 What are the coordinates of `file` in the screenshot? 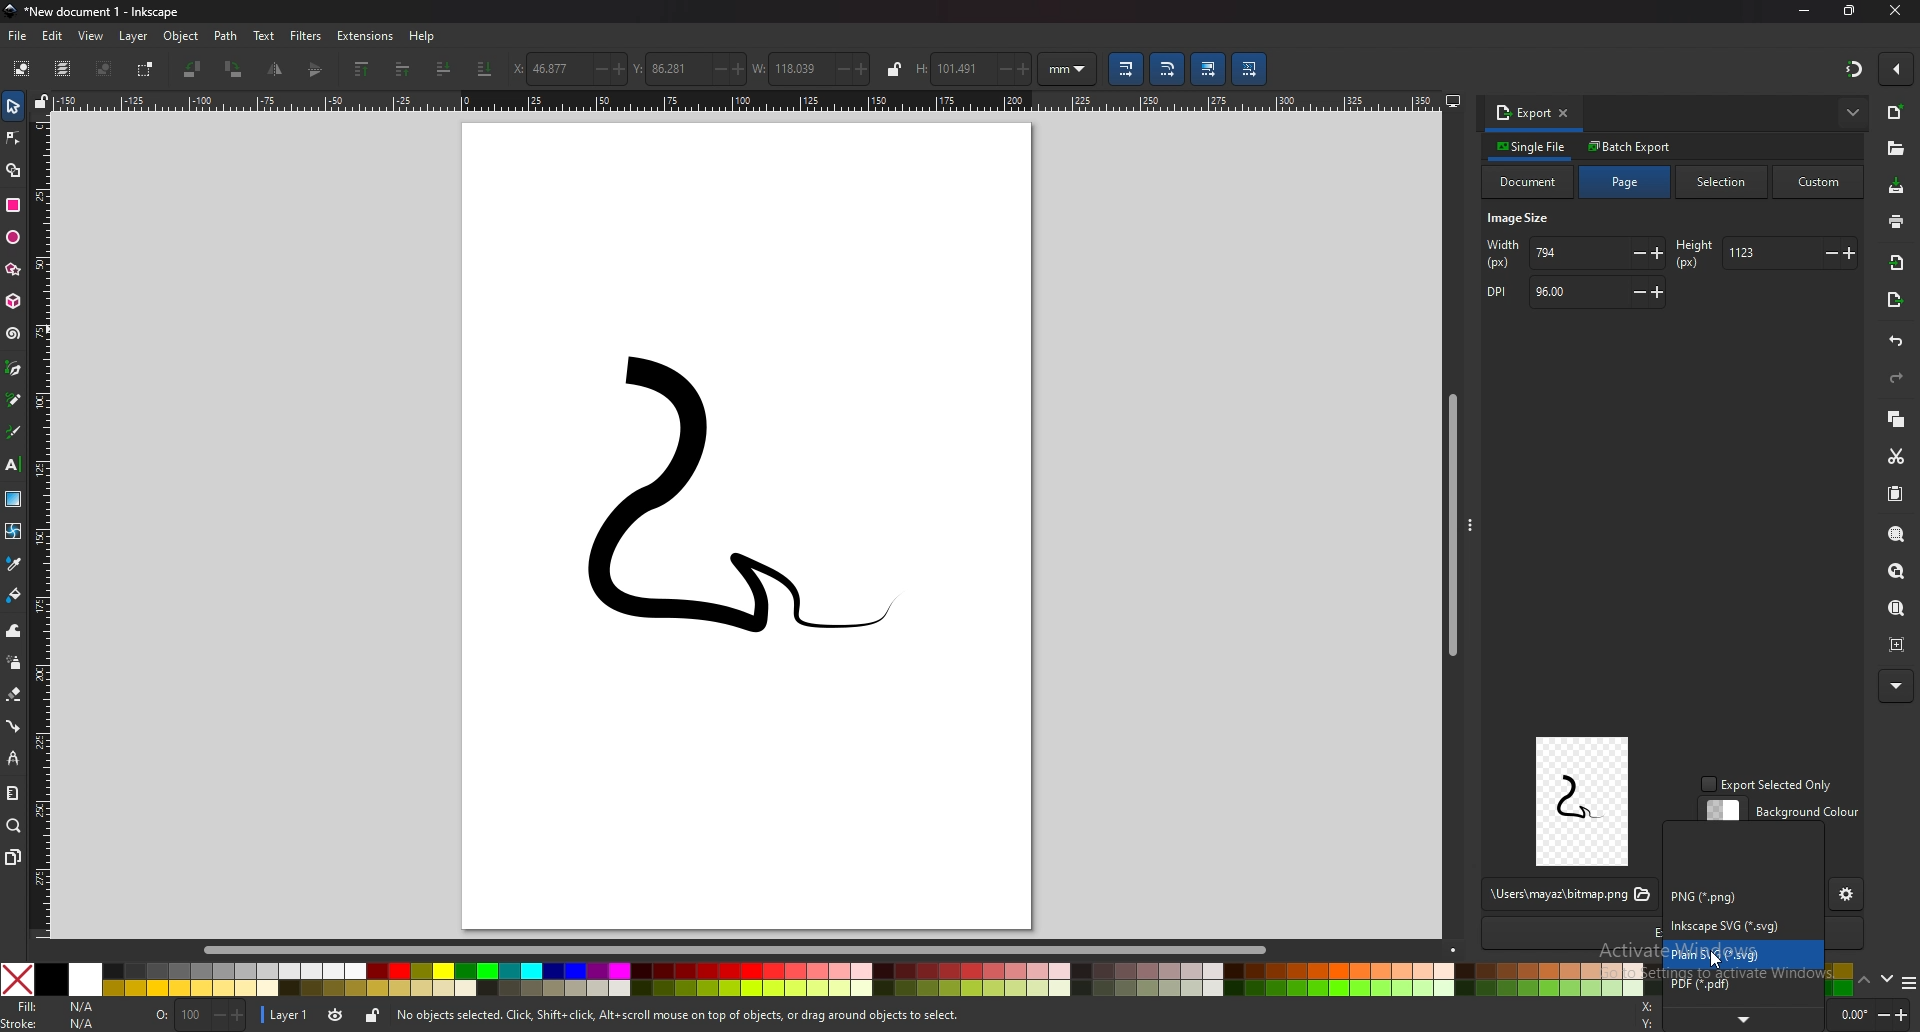 It's located at (19, 37).